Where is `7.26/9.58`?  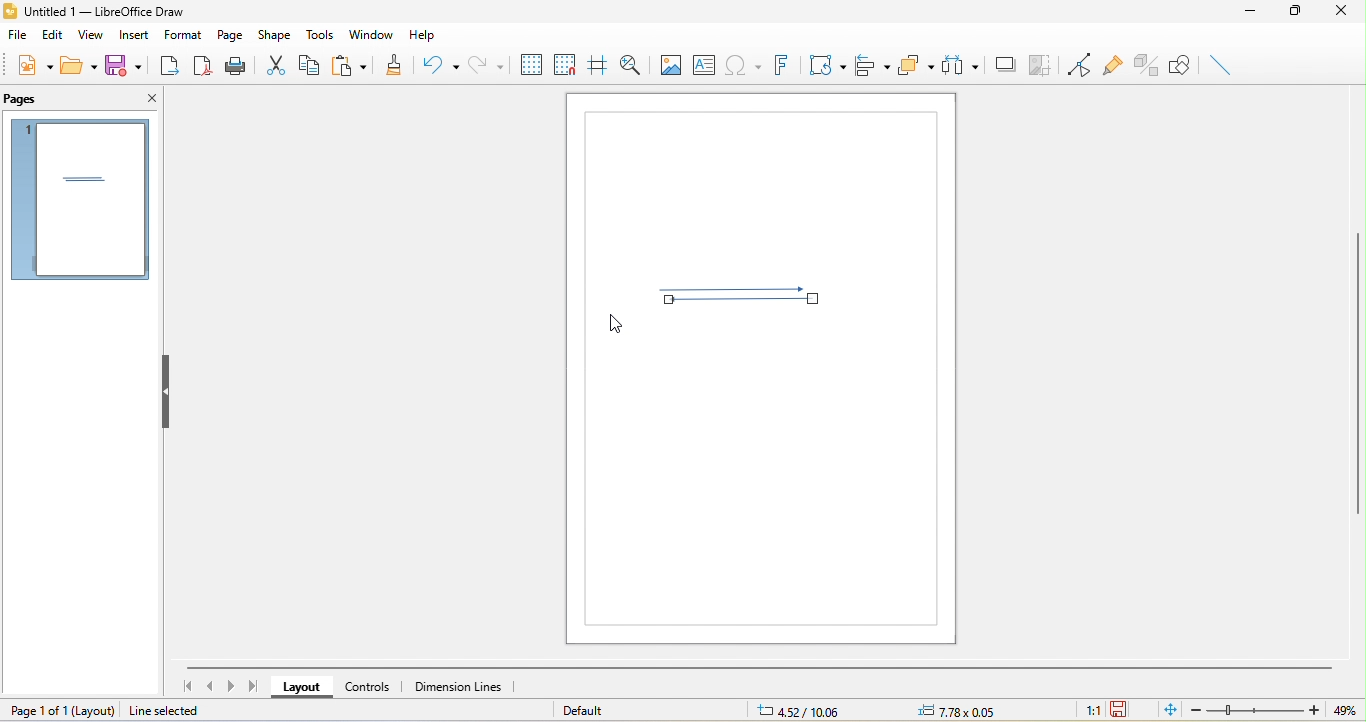
7.26/9.58 is located at coordinates (808, 711).